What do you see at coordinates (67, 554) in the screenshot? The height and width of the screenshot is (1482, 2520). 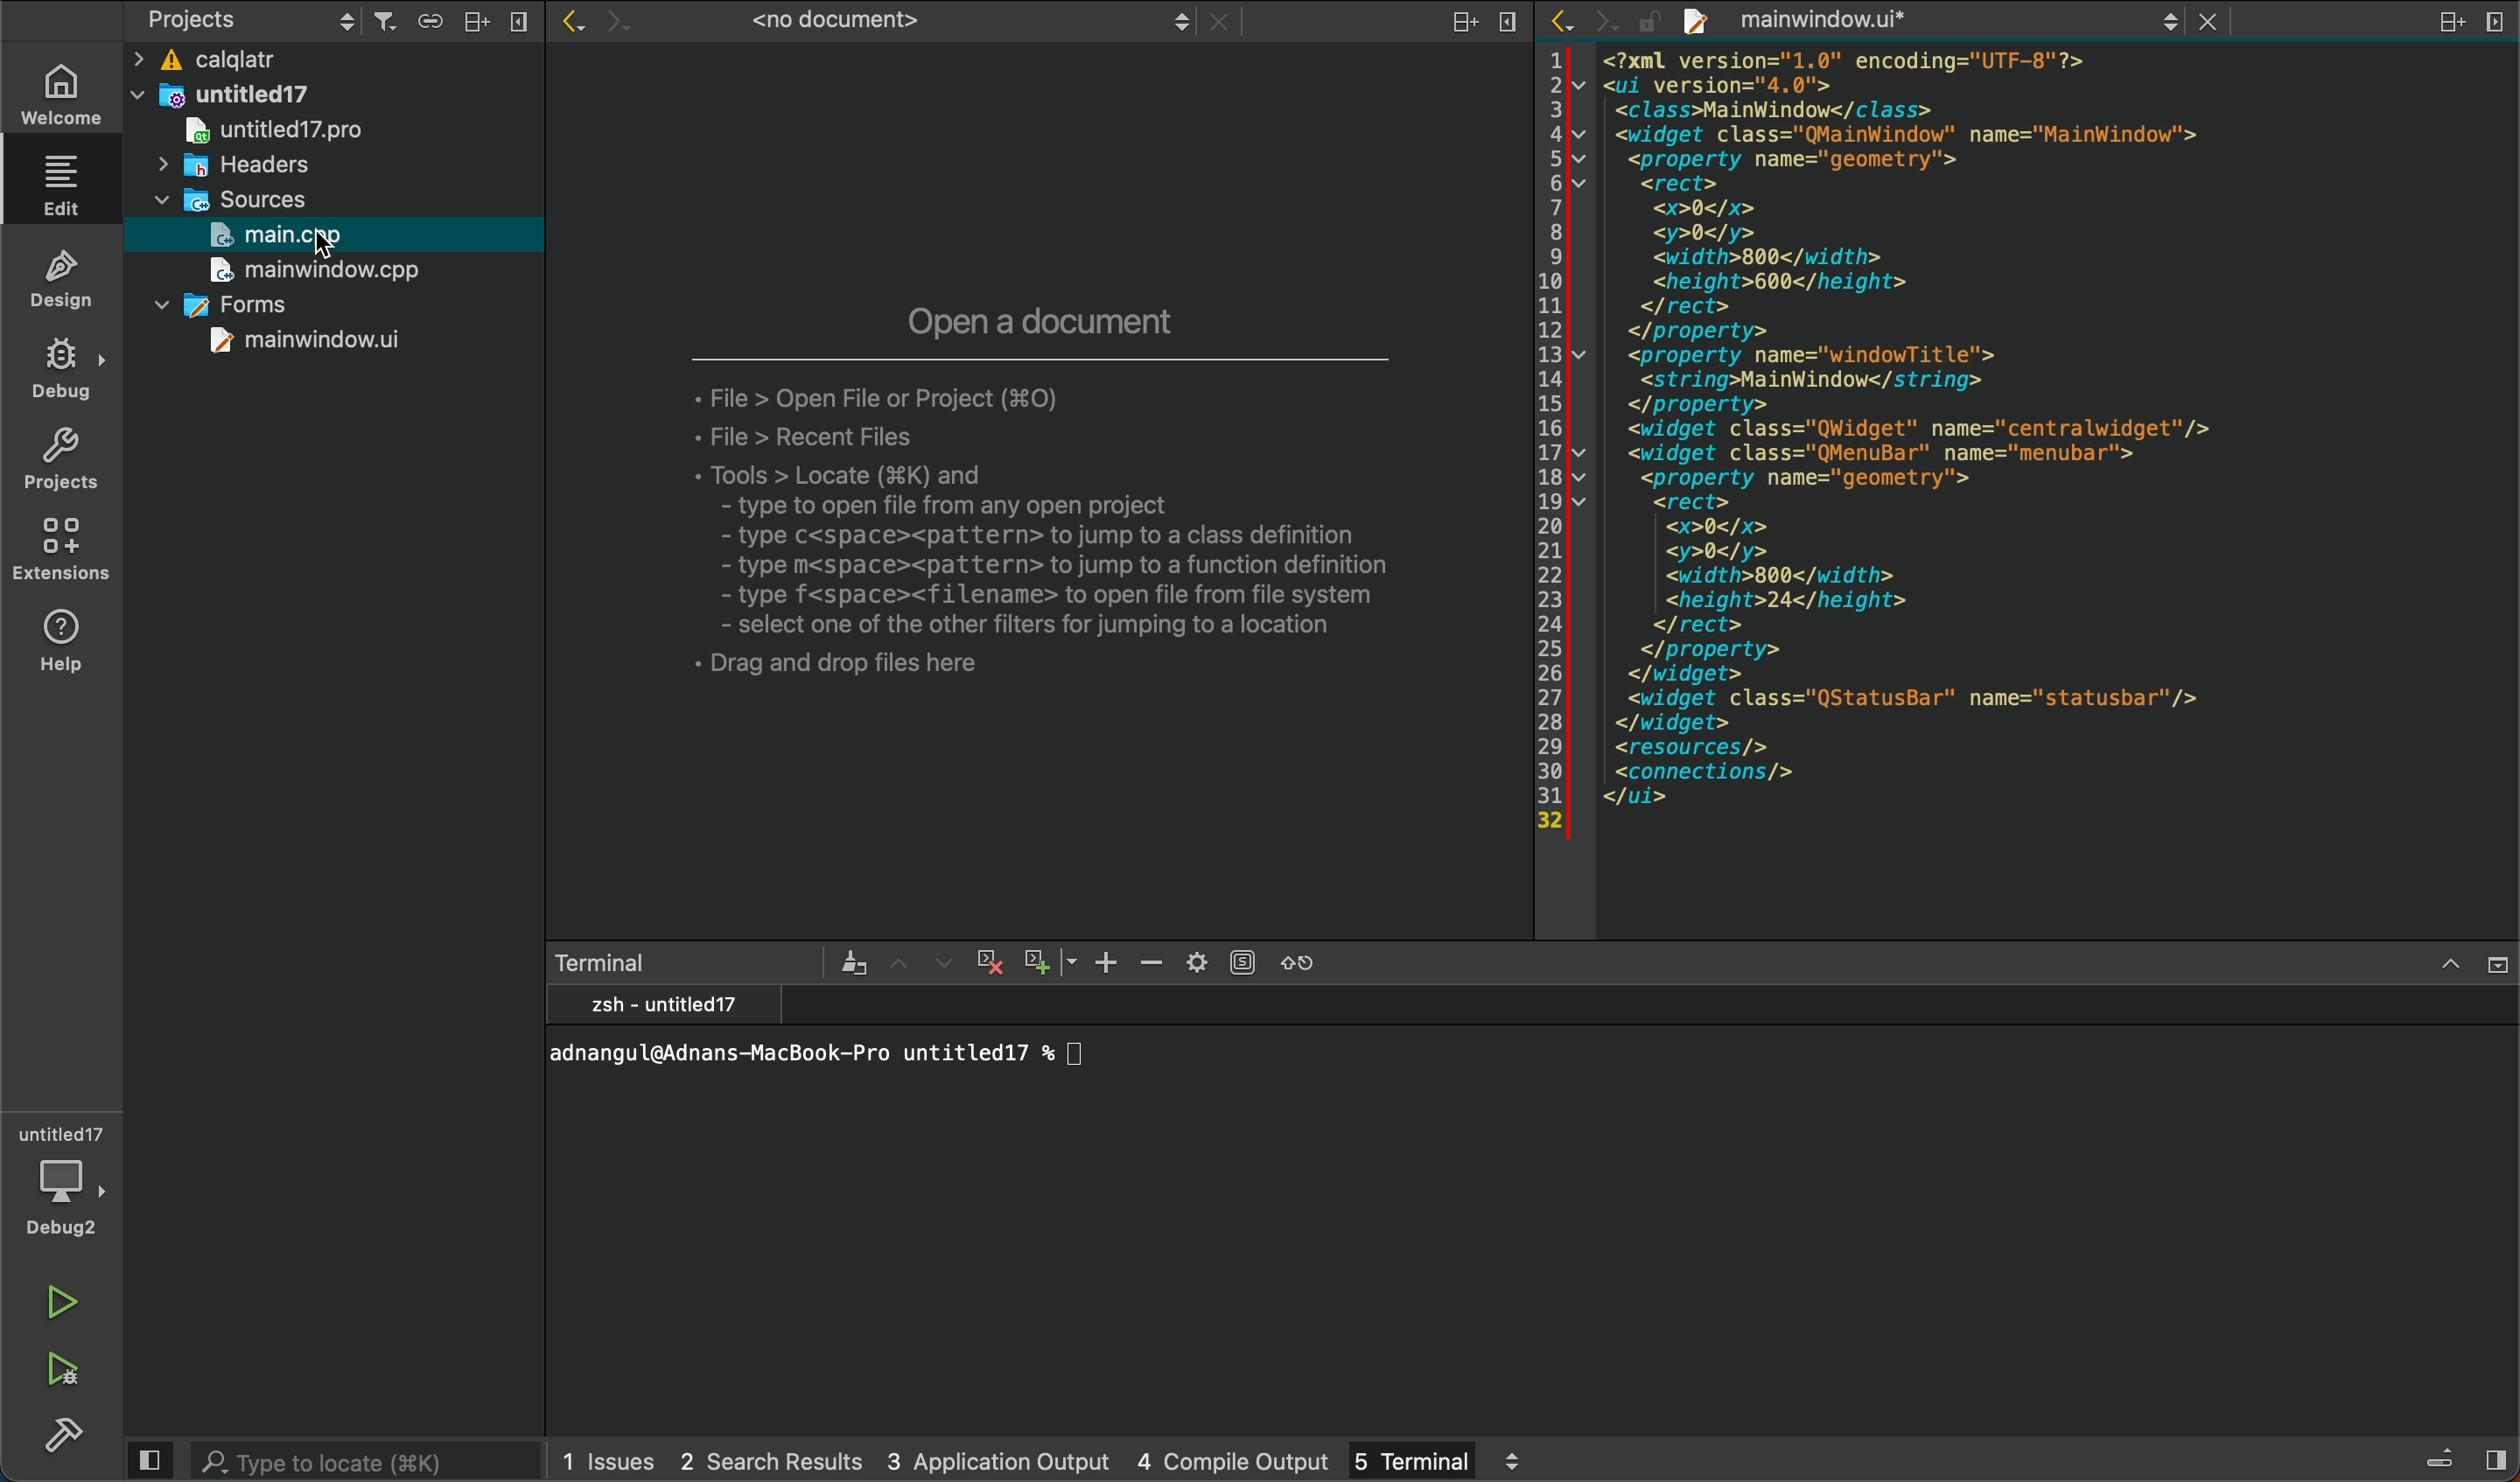 I see `extensions` at bounding box center [67, 554].